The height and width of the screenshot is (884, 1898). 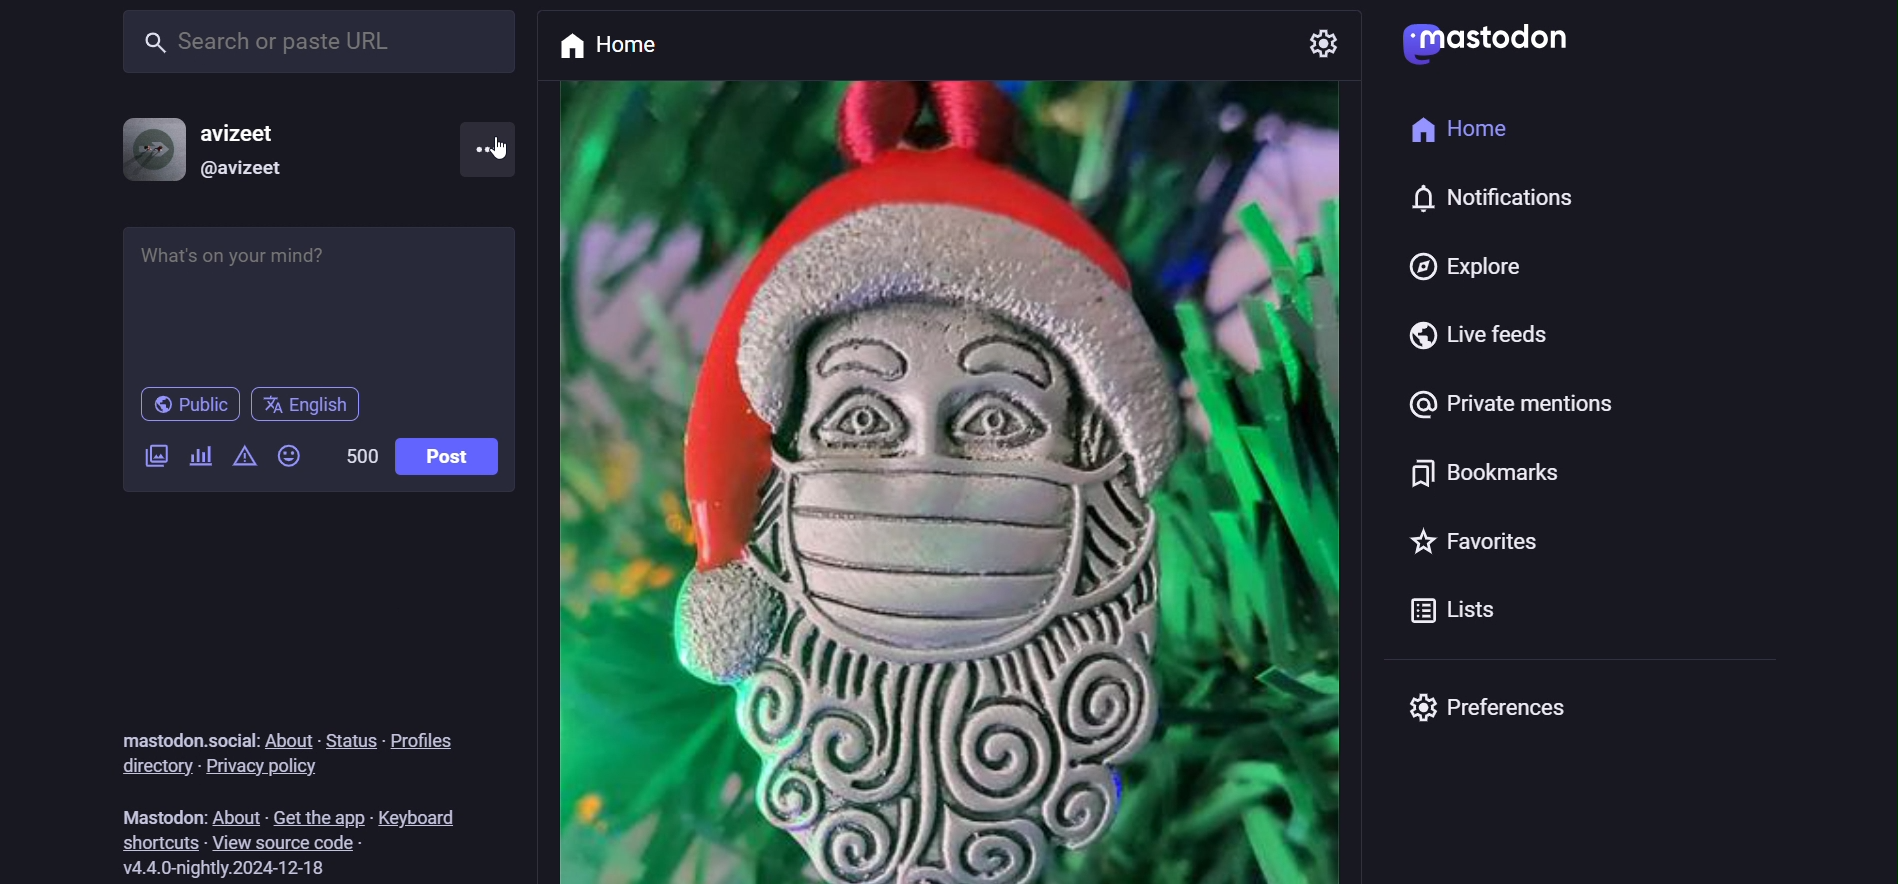 What do you see at coordinates (198, 460) in the screenshot?
I see `add a poll` at bounding box center [198, 460].